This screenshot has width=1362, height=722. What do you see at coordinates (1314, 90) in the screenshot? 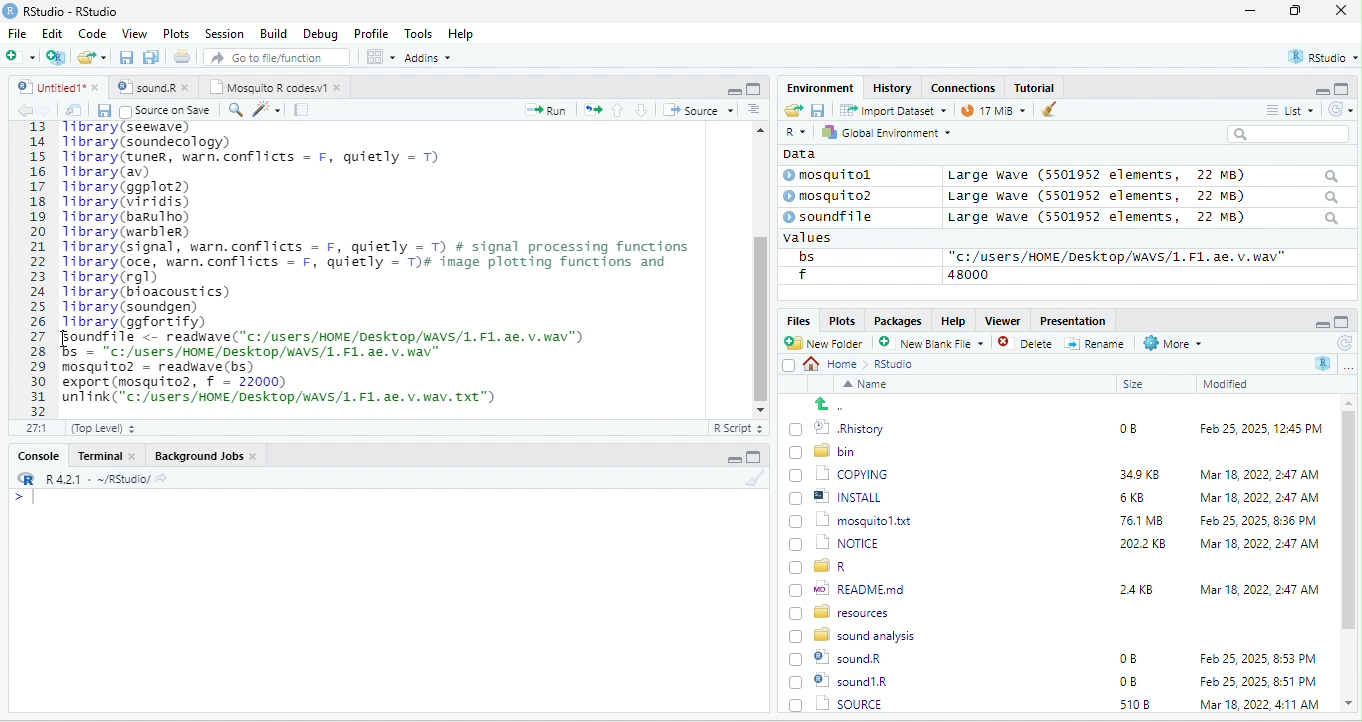
I see `minimize` at bounding box center [1314, 90].